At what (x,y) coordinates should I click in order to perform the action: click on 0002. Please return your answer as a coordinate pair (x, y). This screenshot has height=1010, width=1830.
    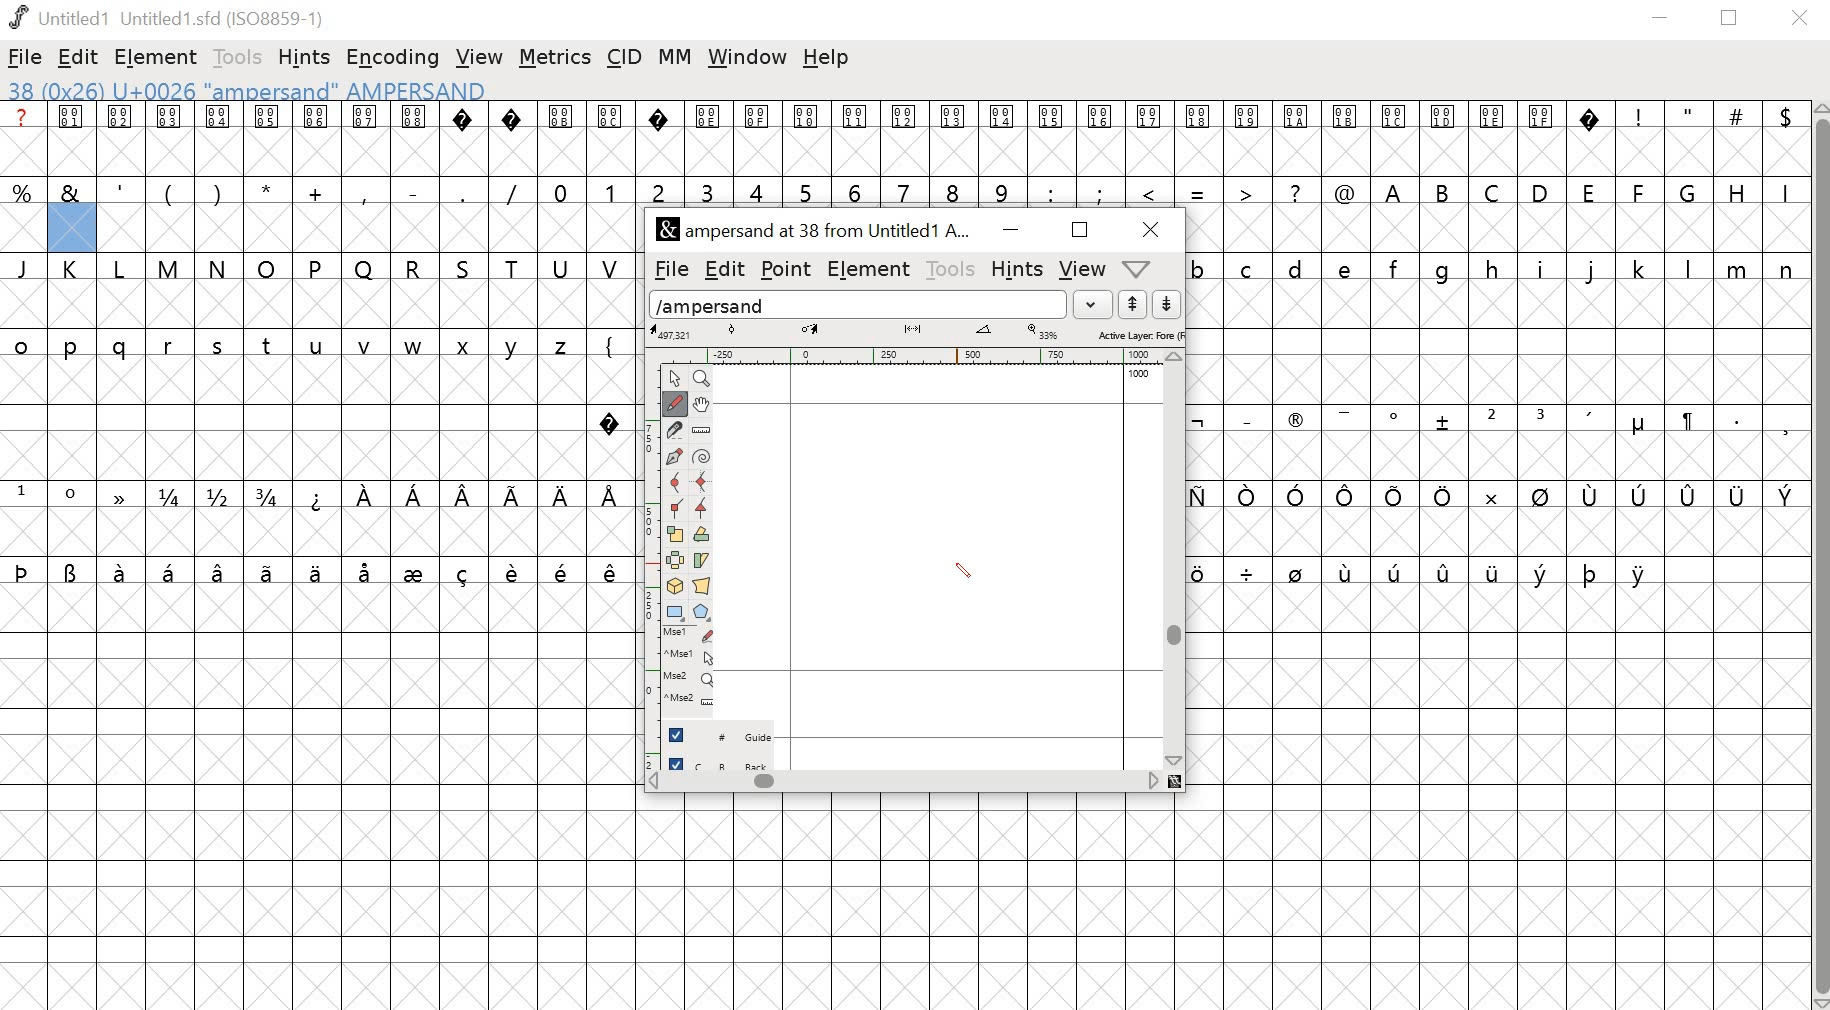
    Looking at the image, I should click on (122, 137).